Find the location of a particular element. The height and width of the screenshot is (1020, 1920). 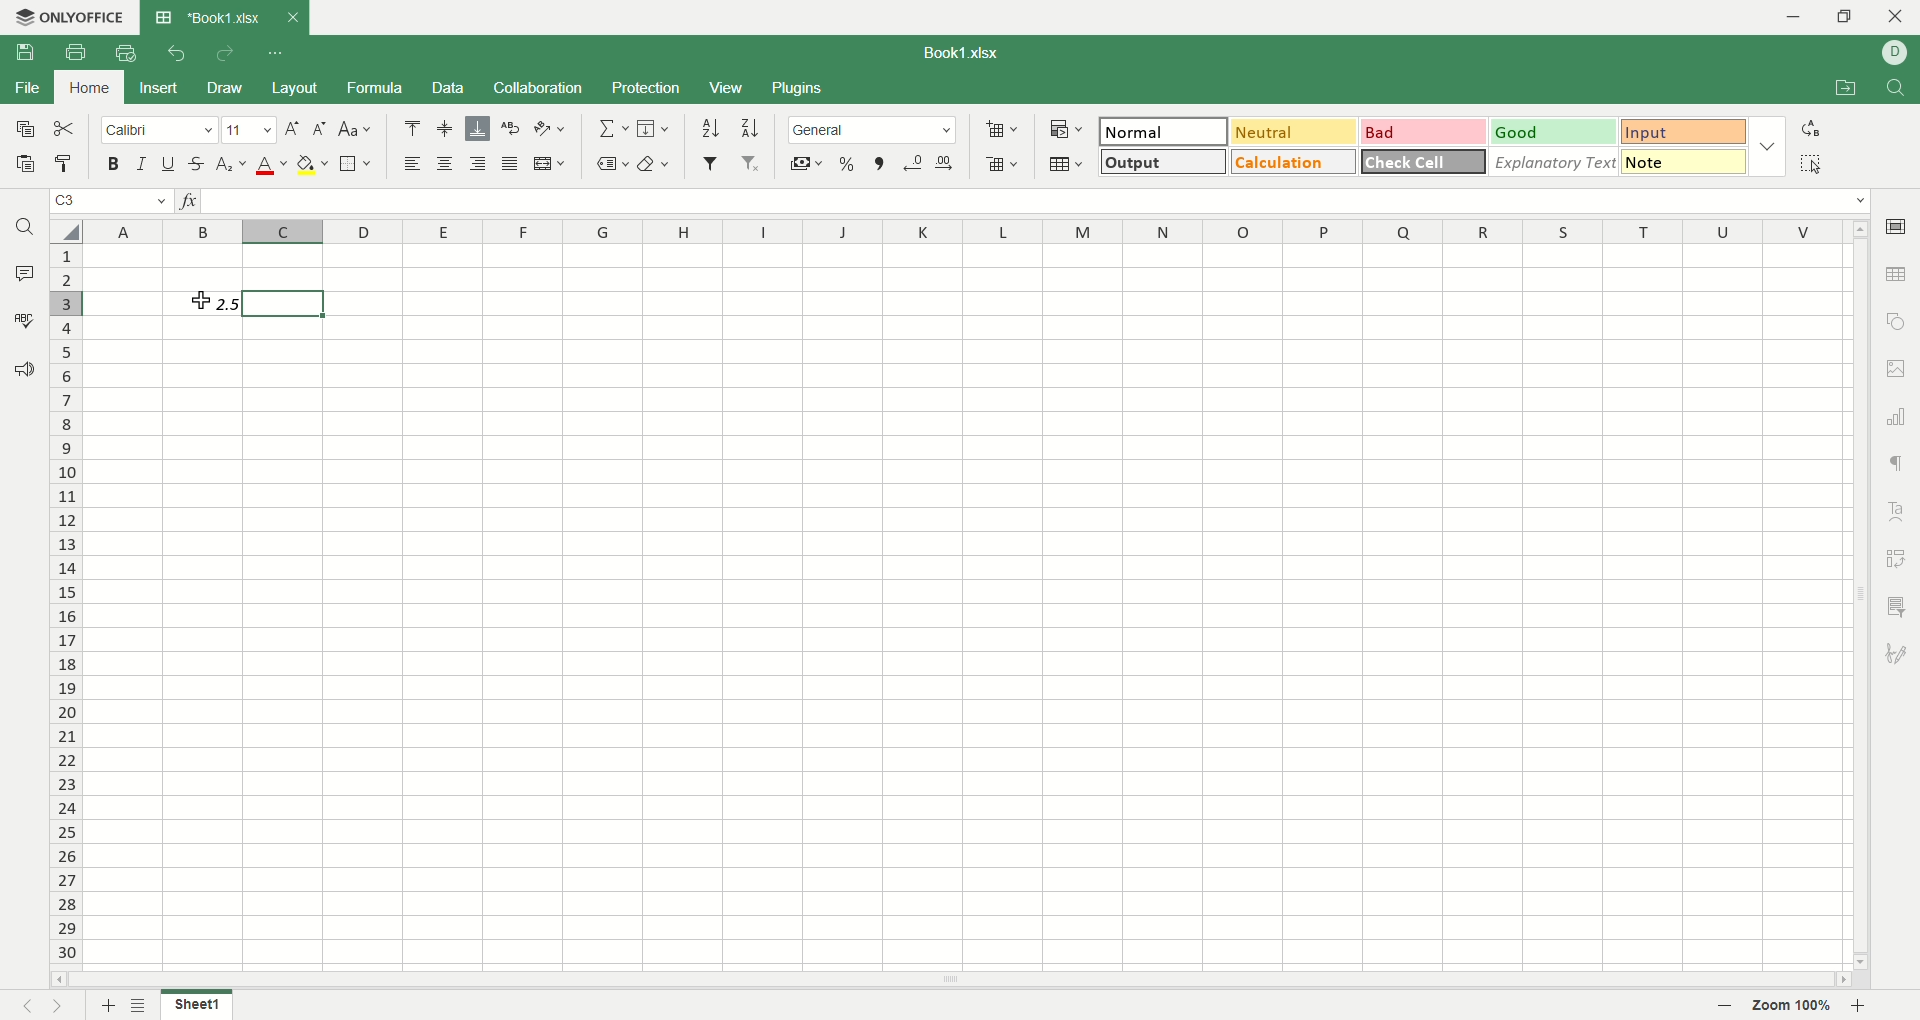

save is located at coordinates (25, 52).